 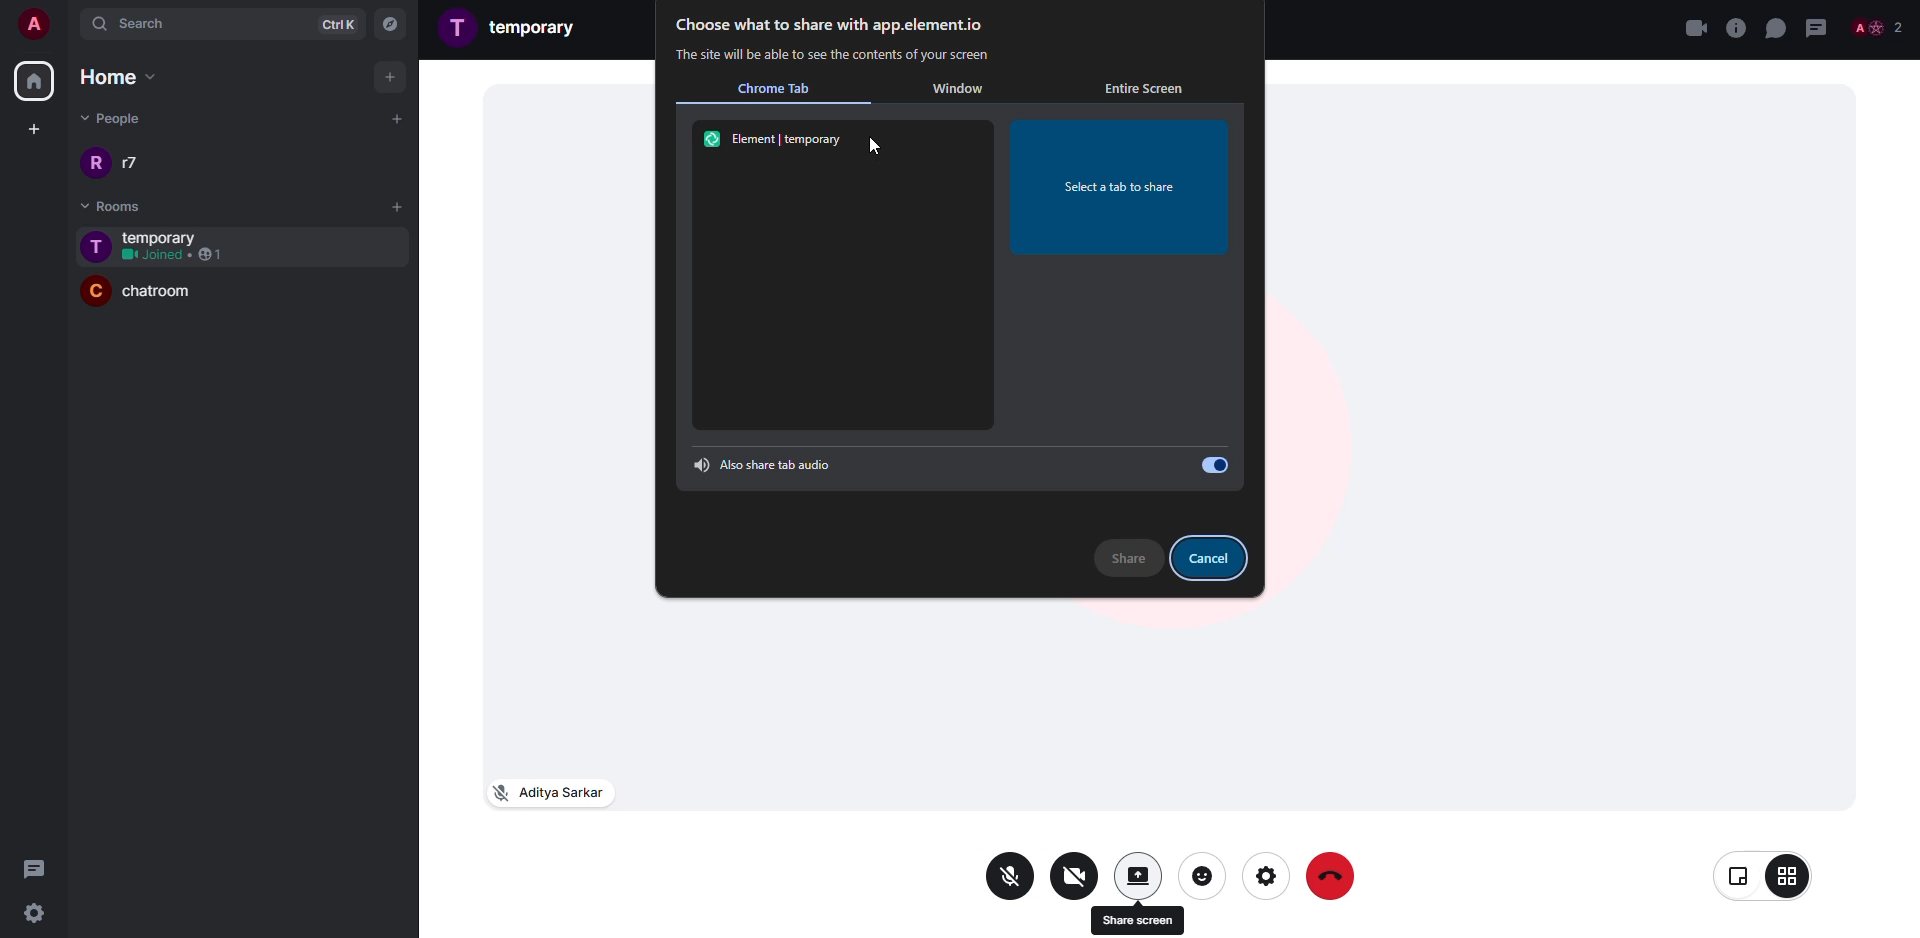 What do you see at coordinates (398, 205) in the screenshot?
I see `add` at bounding box center [398, 205].